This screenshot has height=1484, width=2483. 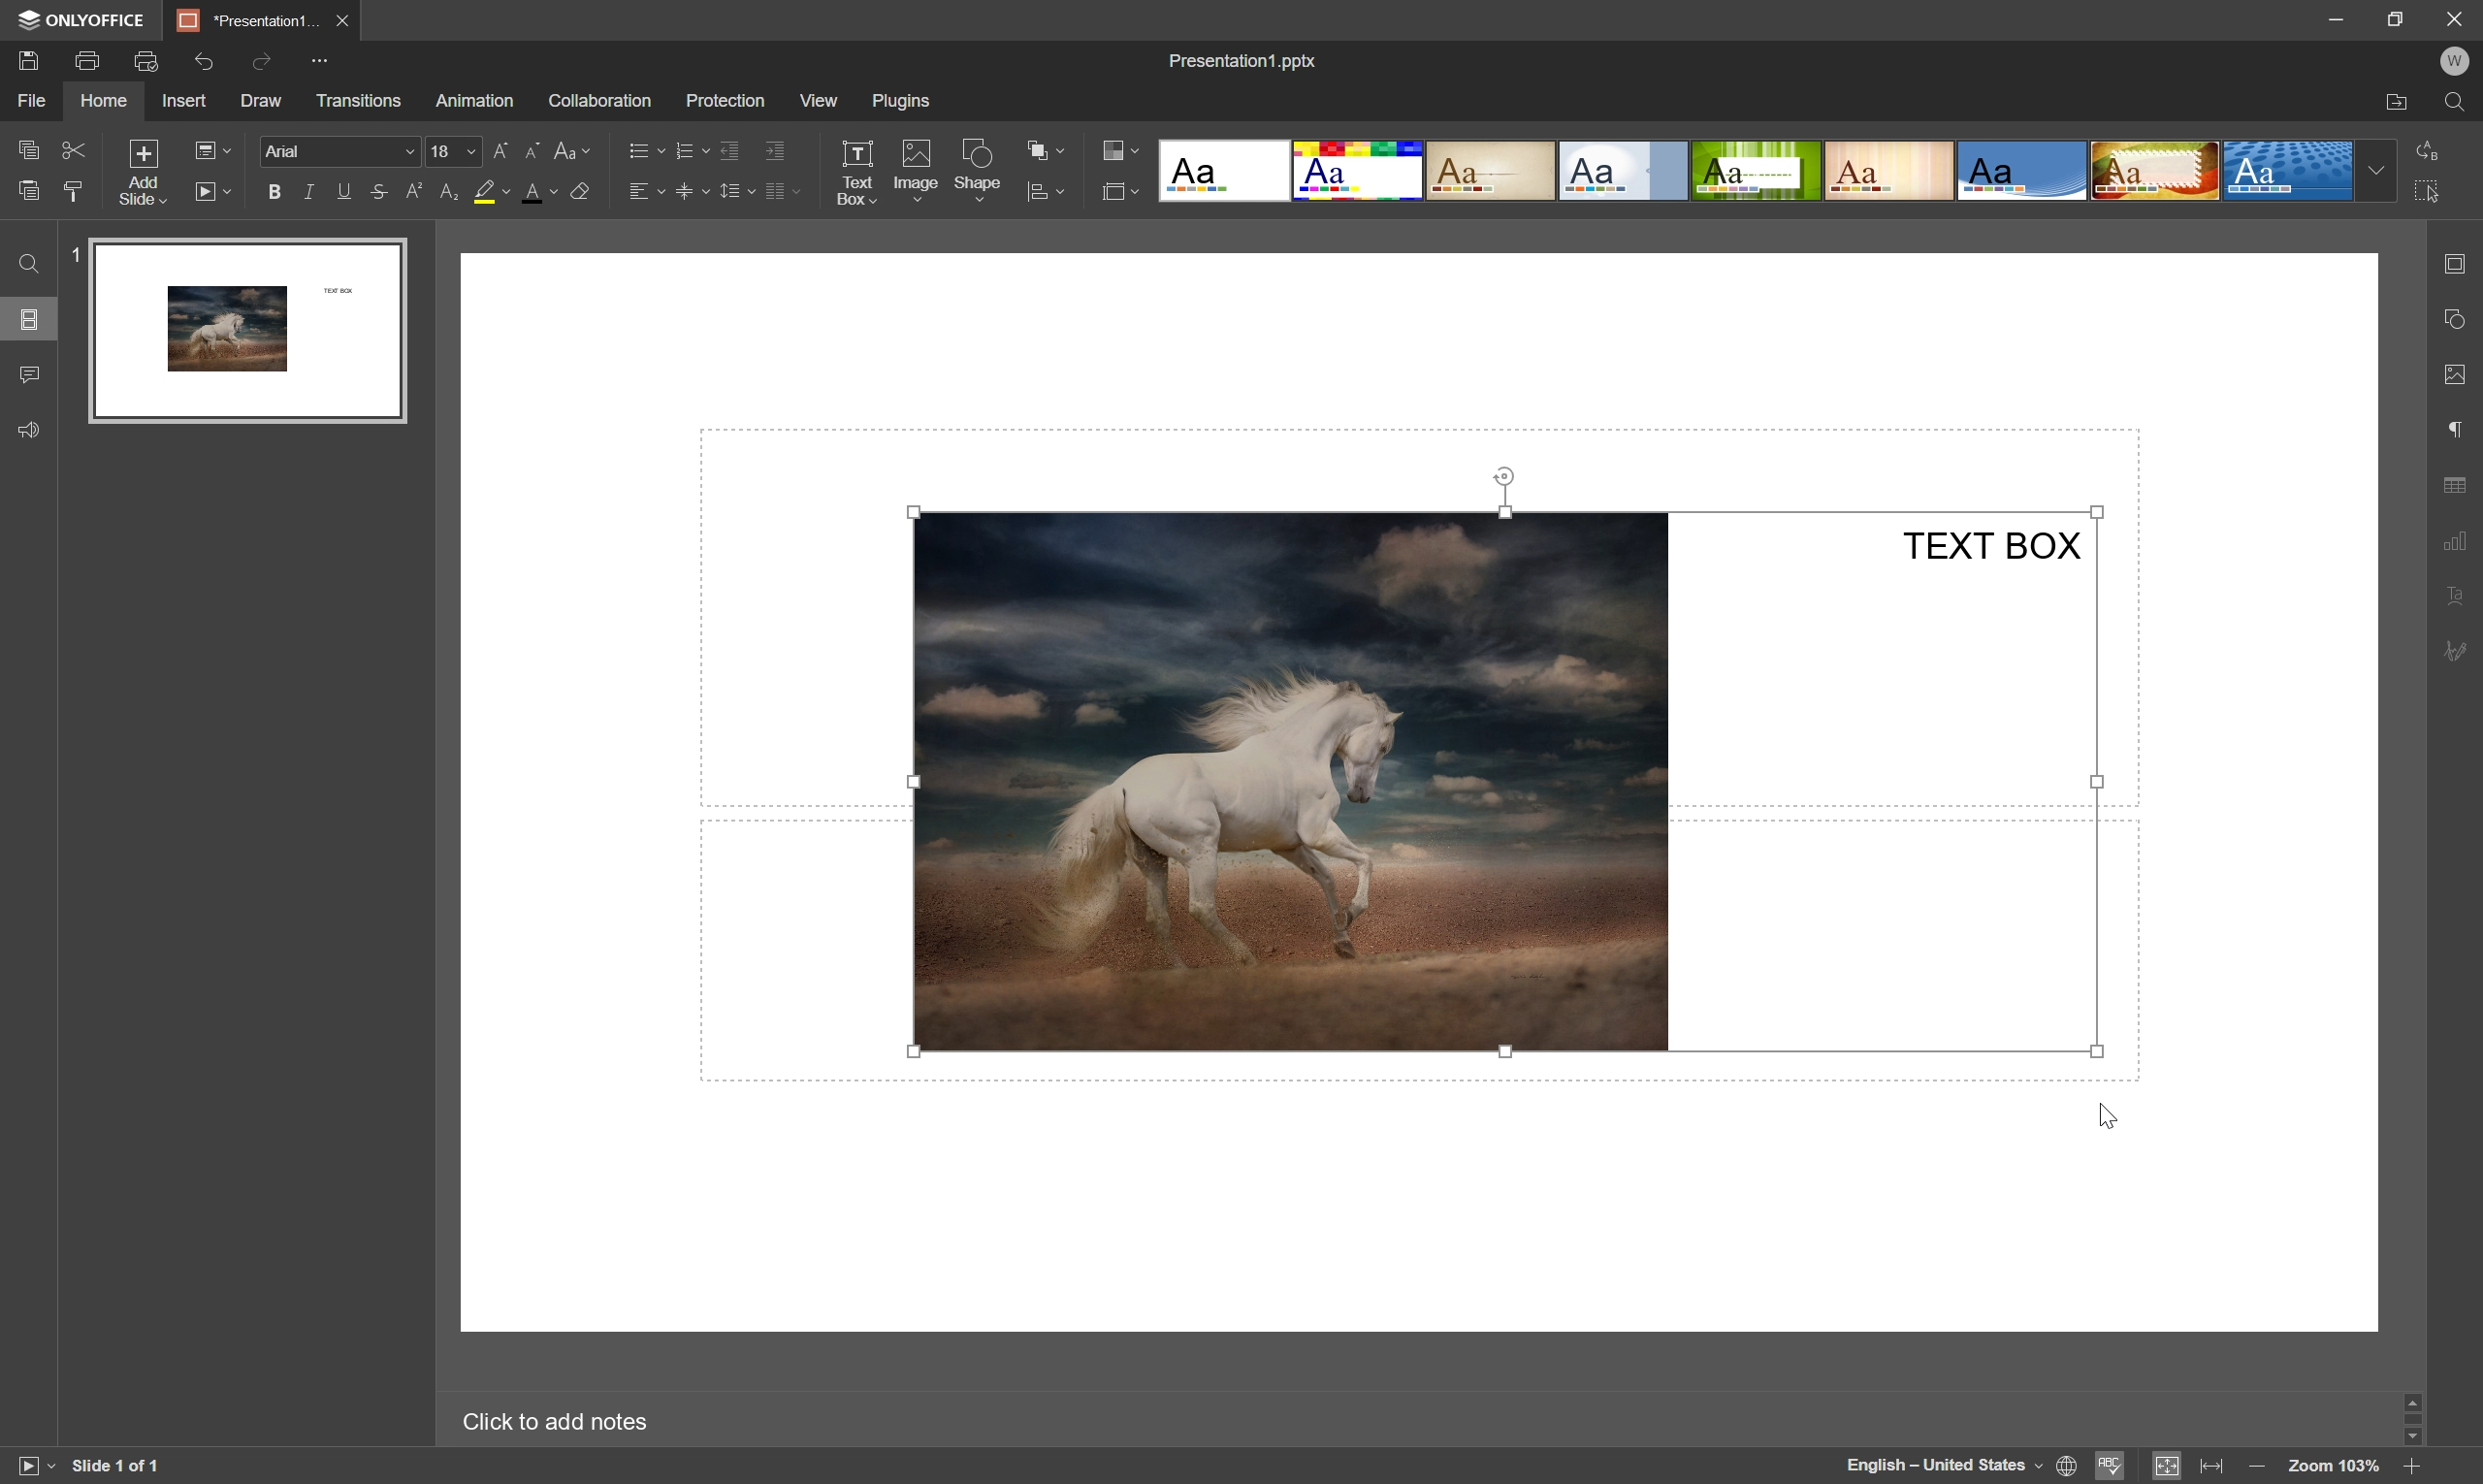 What do you see at coordinates (247, 331) in the screenshot?
I see `slide` at bounding box center [247, 331].